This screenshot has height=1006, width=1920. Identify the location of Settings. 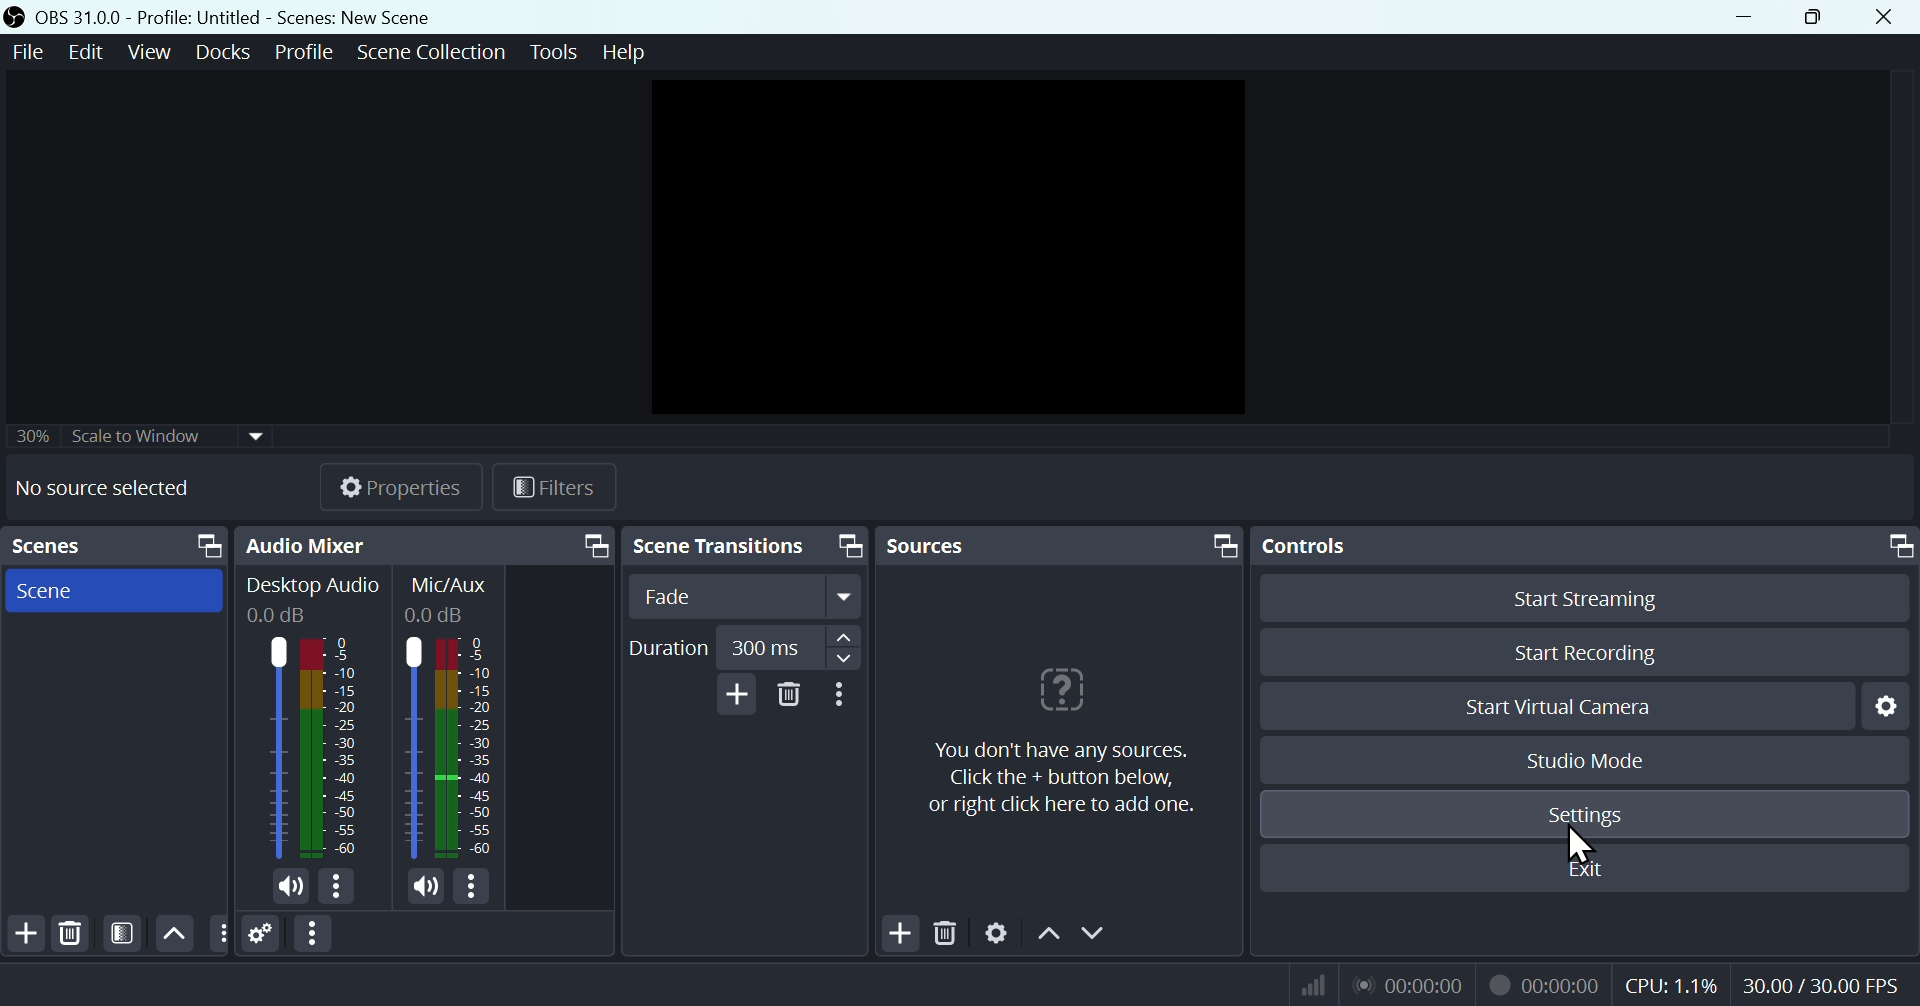
(998, 933).